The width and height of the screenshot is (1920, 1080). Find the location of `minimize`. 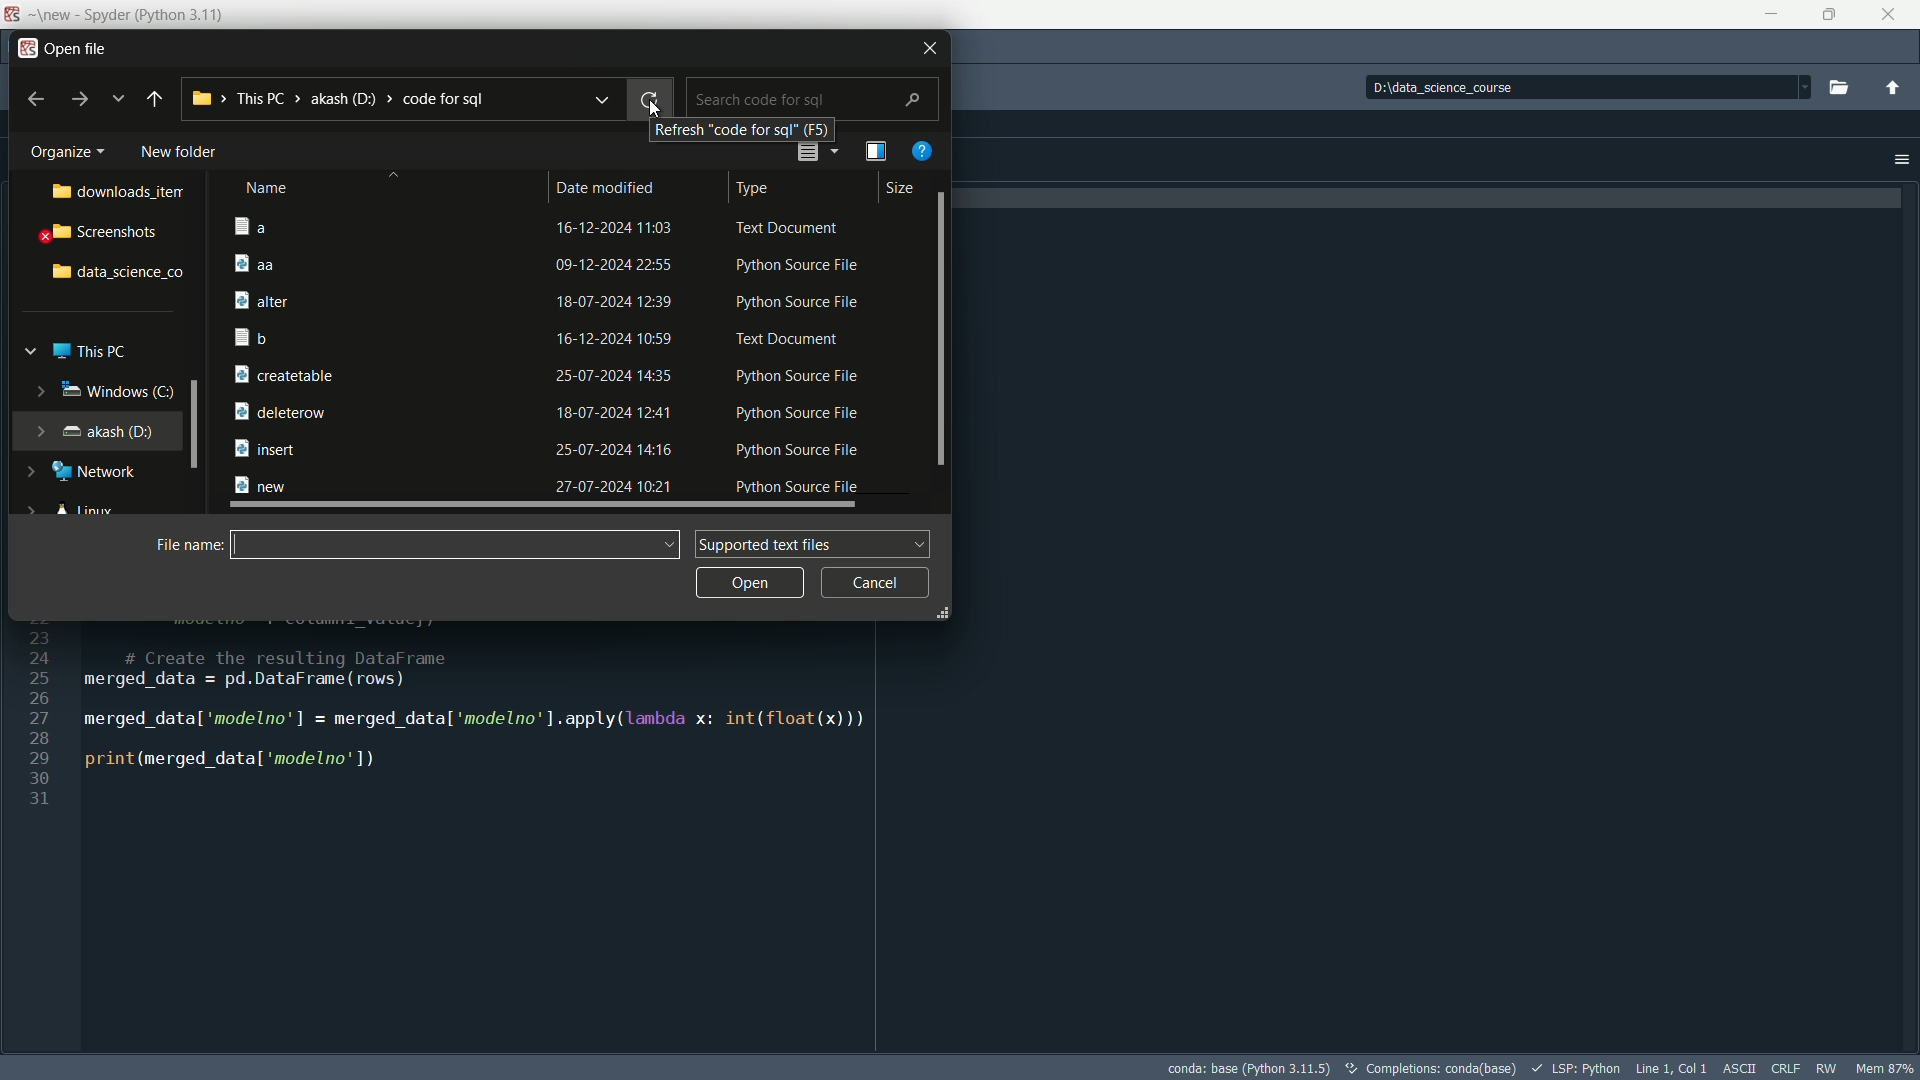

minimize is located at coordinates (1772, 15).